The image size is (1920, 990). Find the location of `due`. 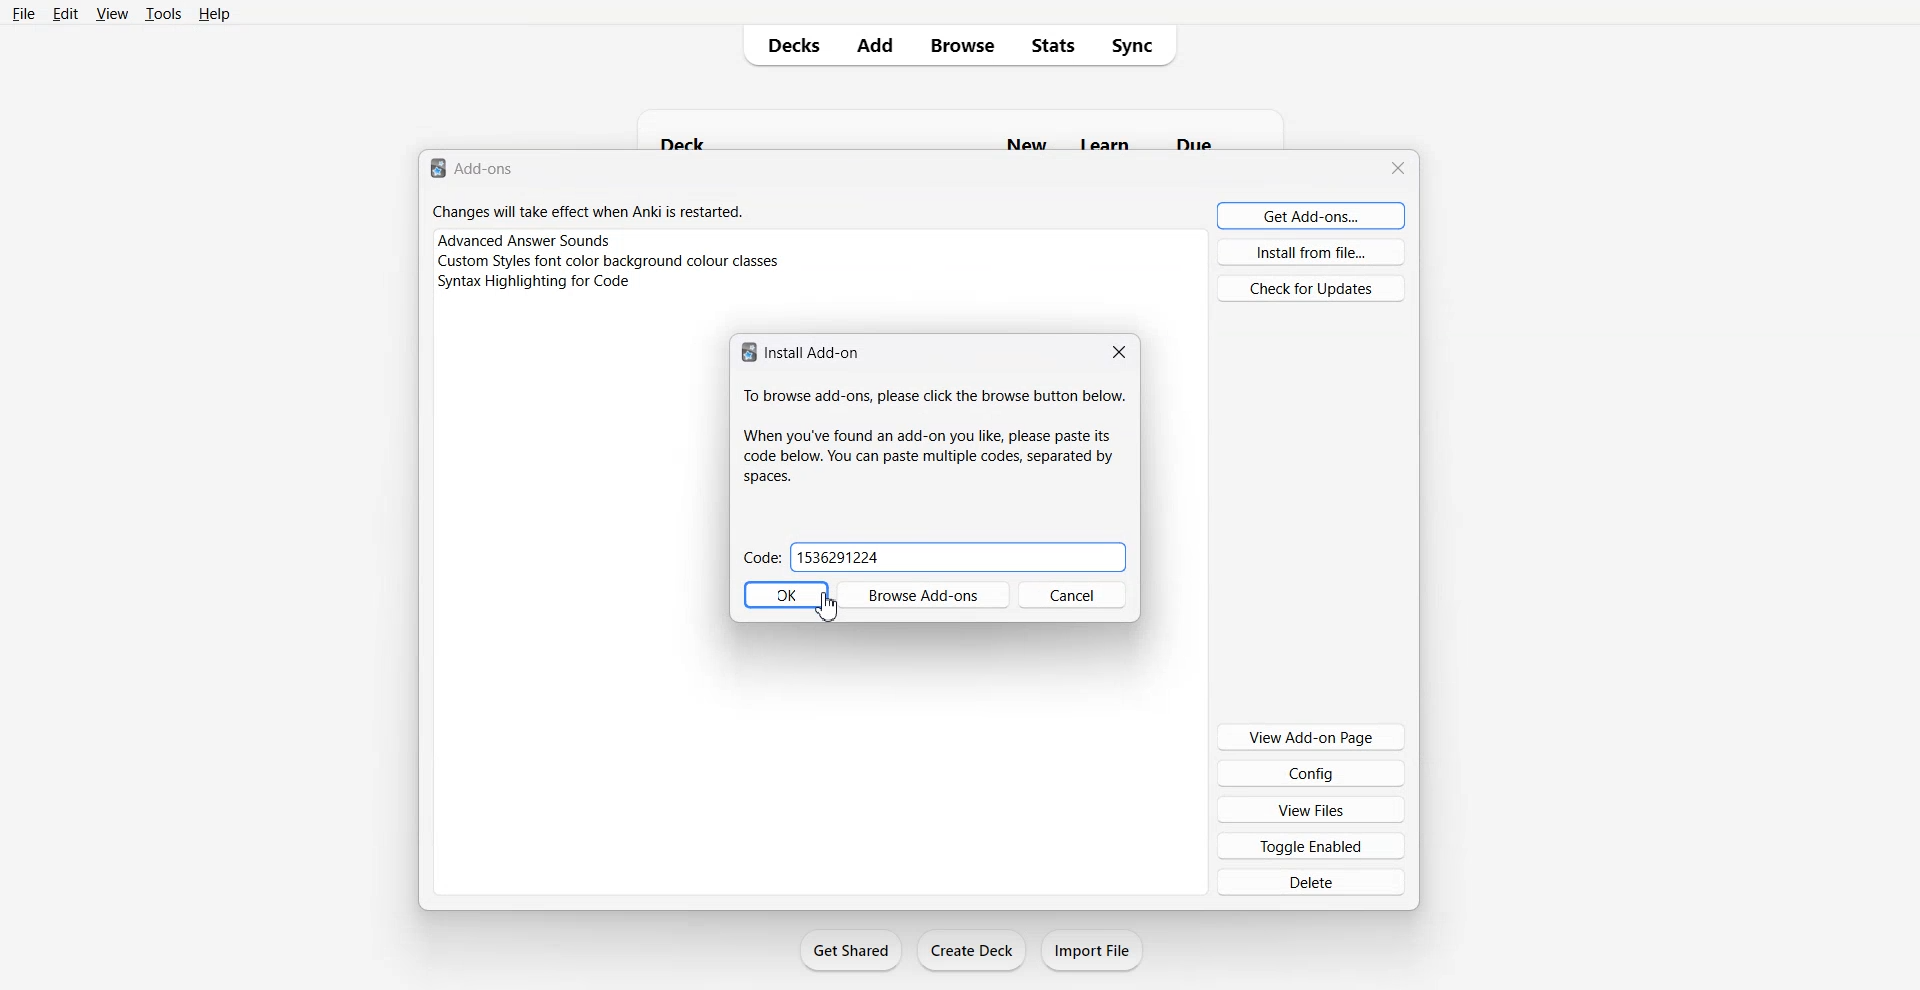

due is located at coordinates (1197, 141).